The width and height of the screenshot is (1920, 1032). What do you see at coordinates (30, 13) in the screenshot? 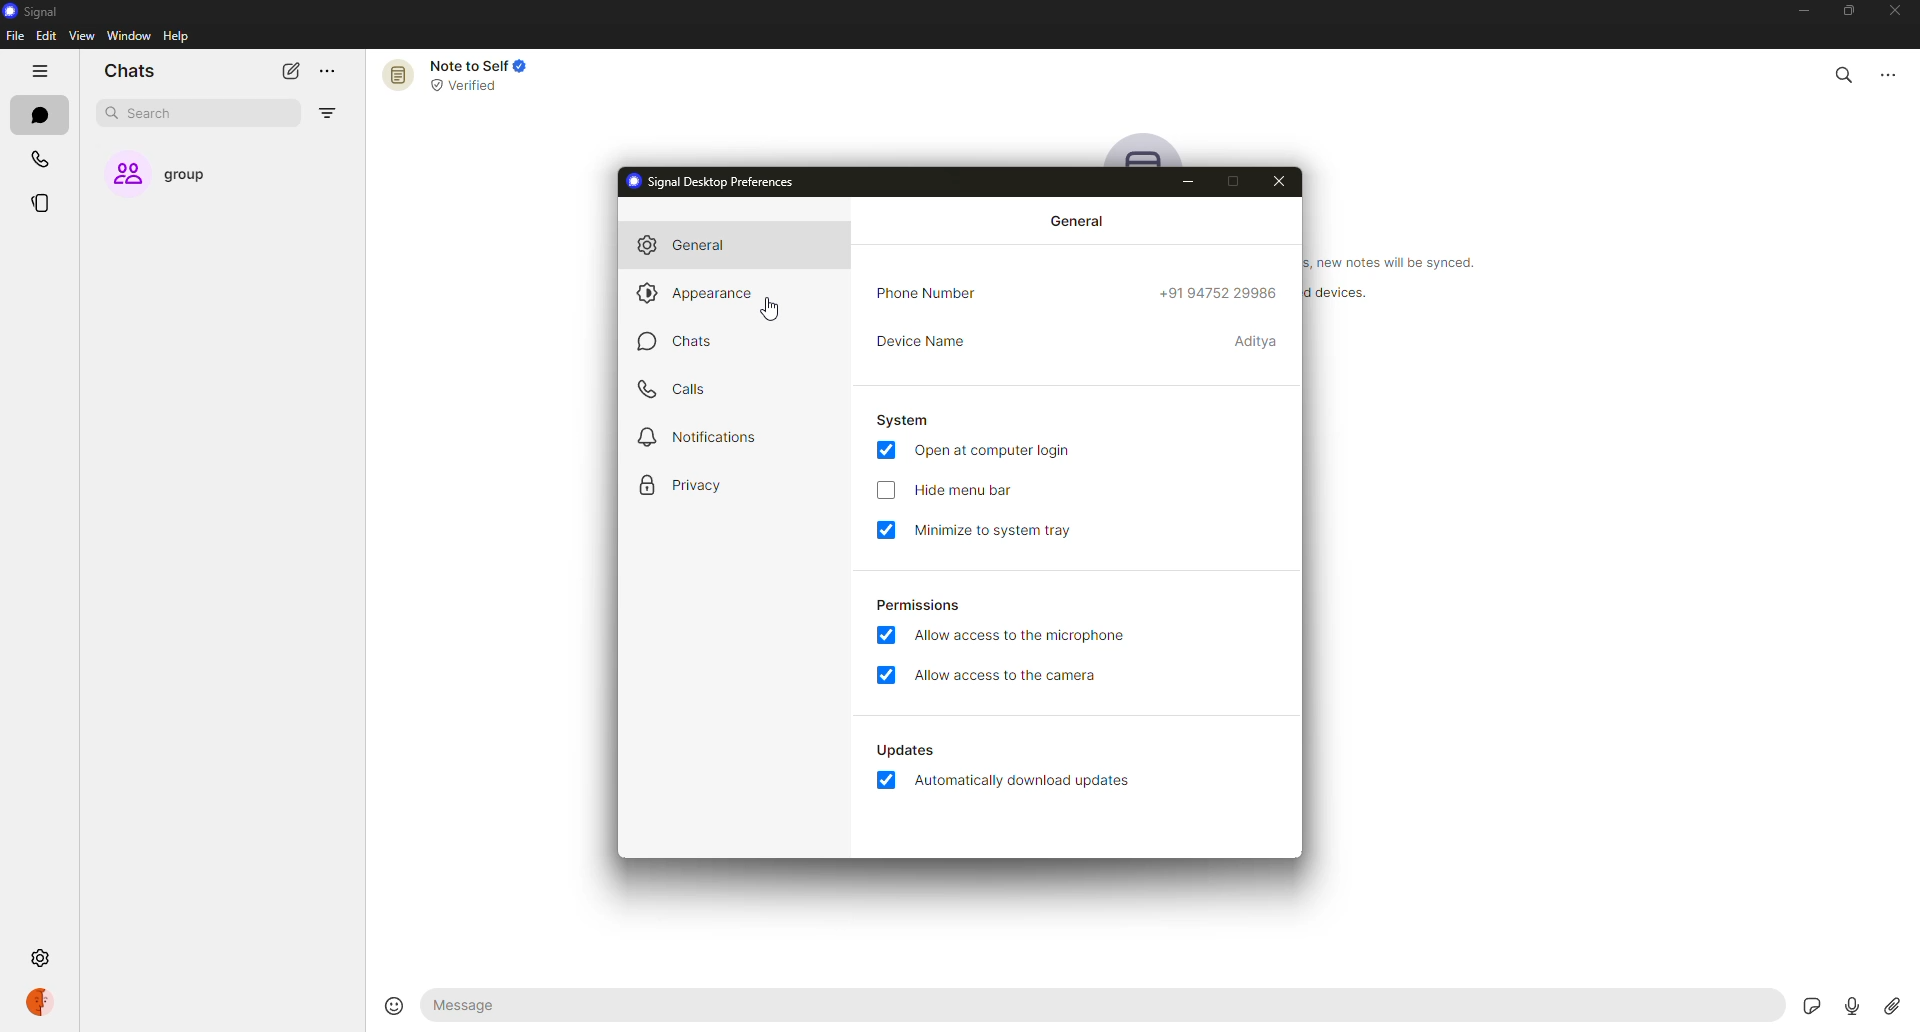
I see `signal` at bounding box center [30, 13].